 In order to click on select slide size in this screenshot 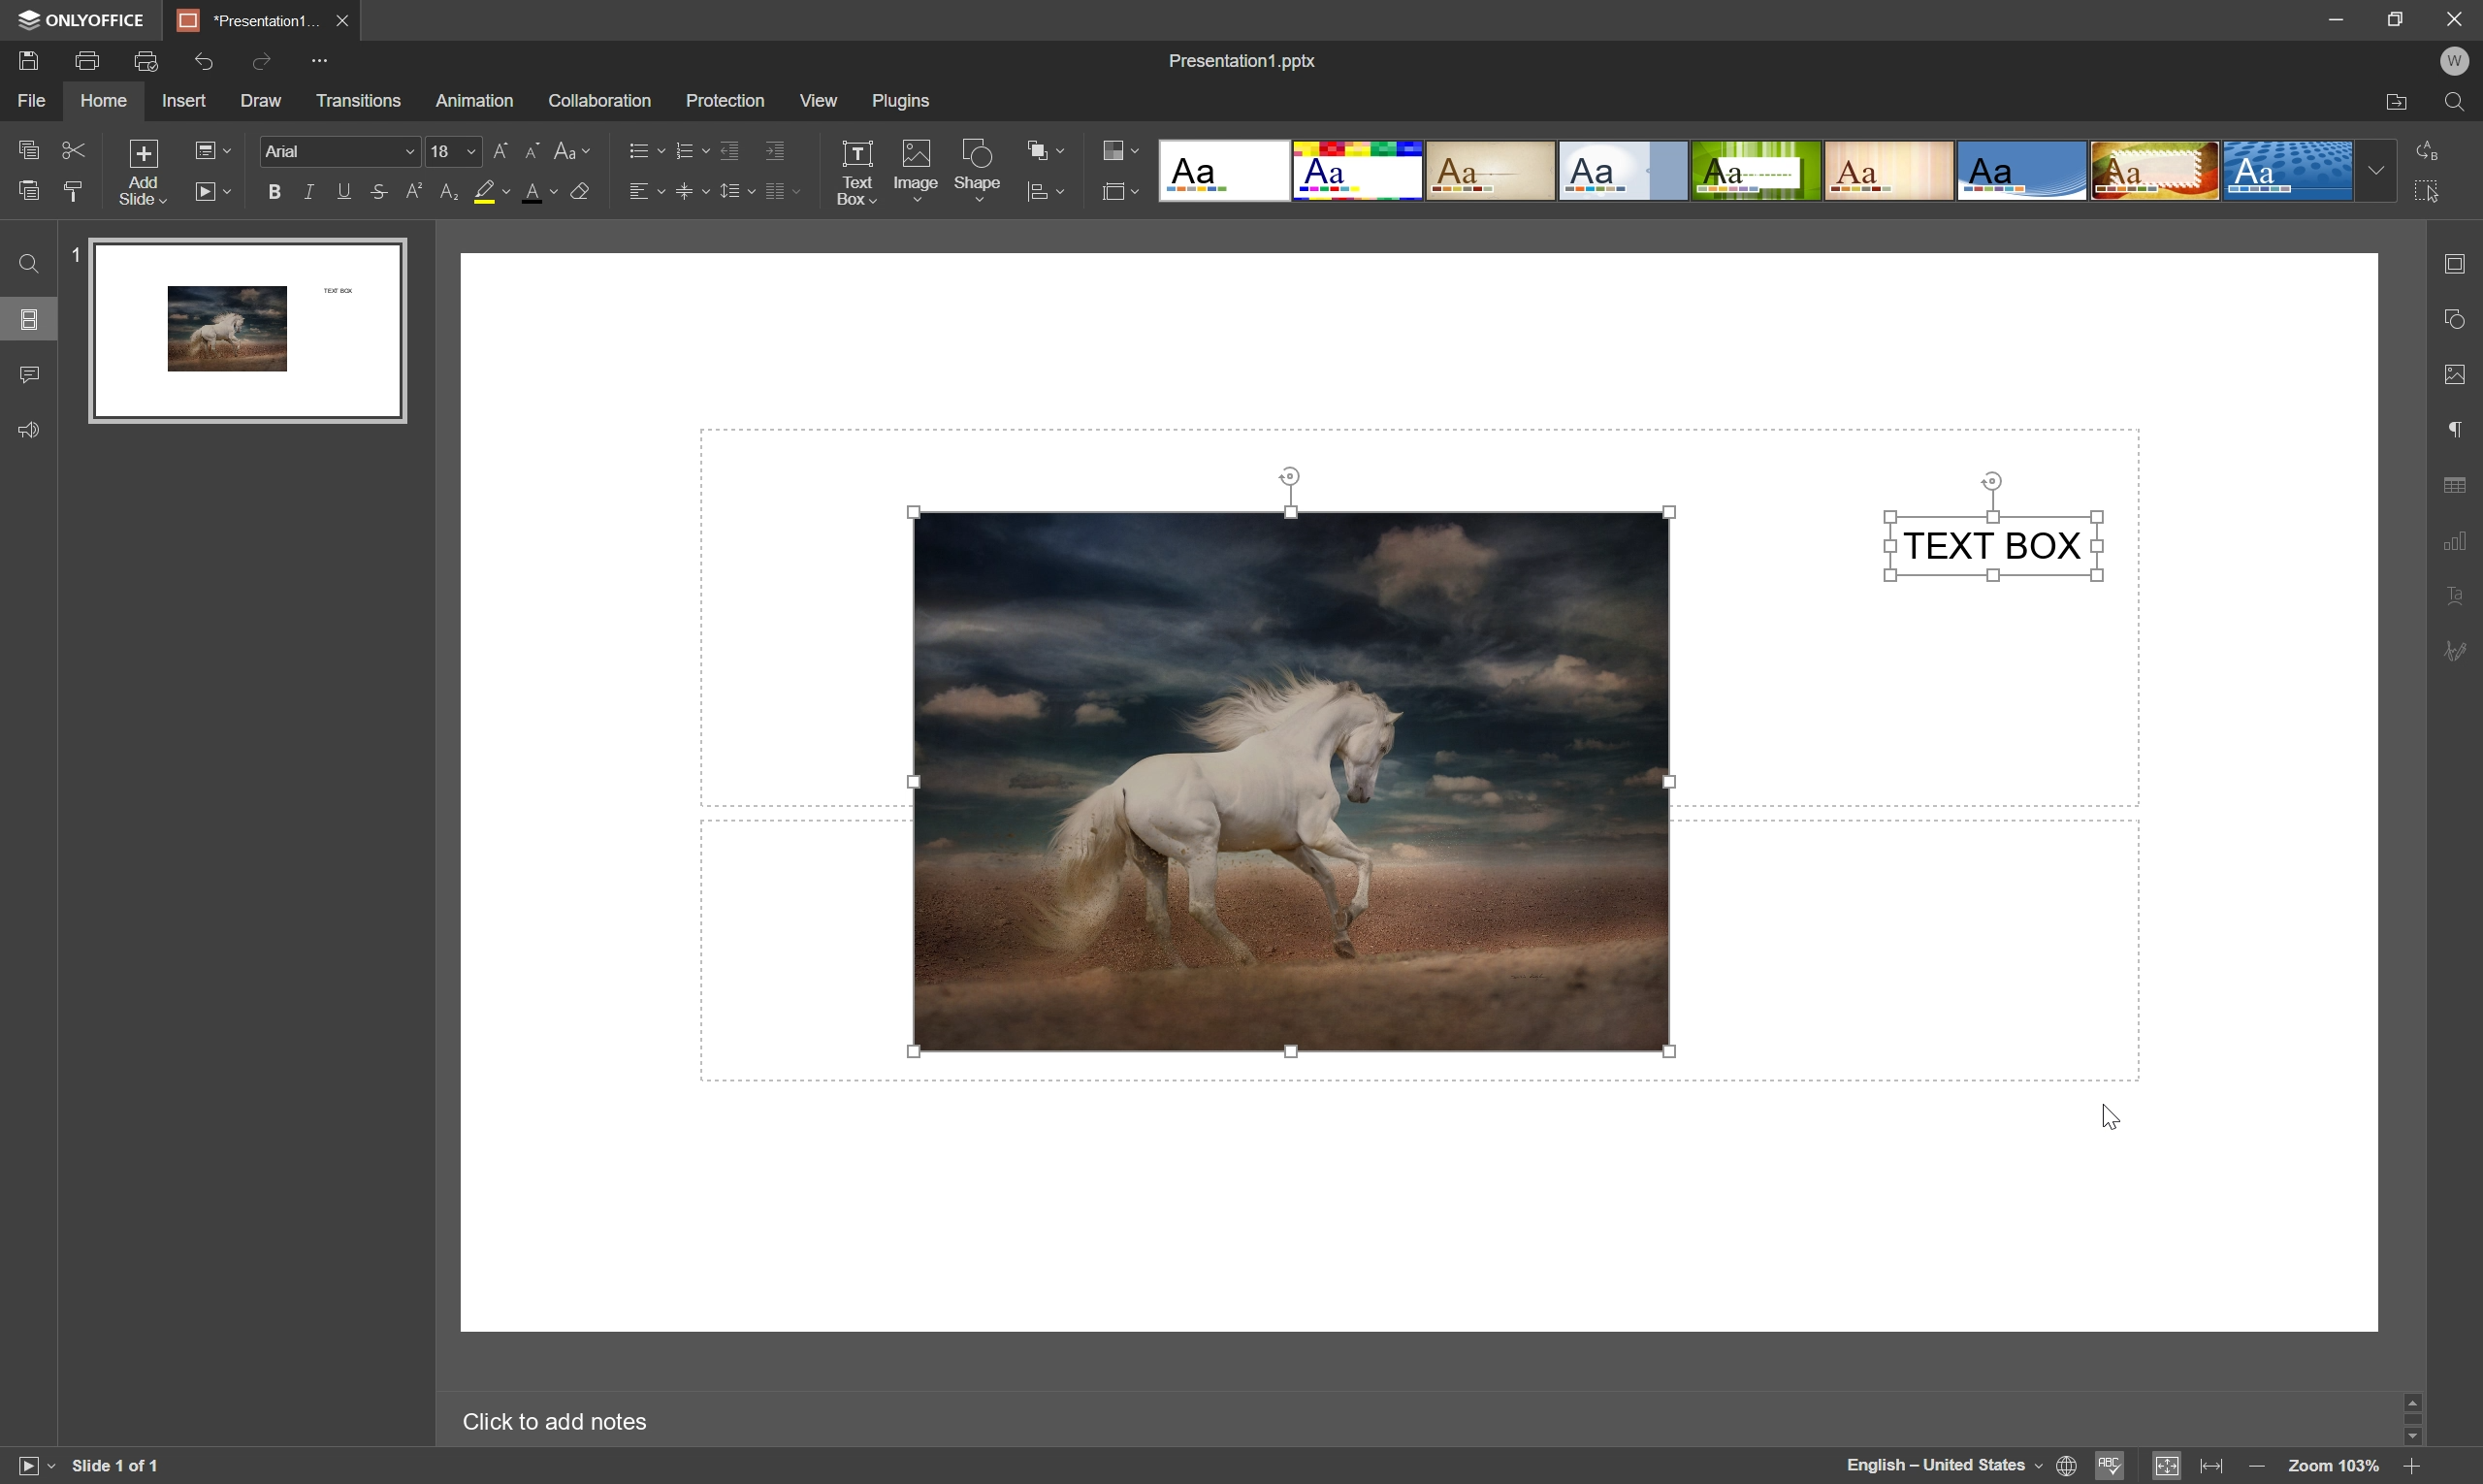, I will do `click(1121, 193)`.